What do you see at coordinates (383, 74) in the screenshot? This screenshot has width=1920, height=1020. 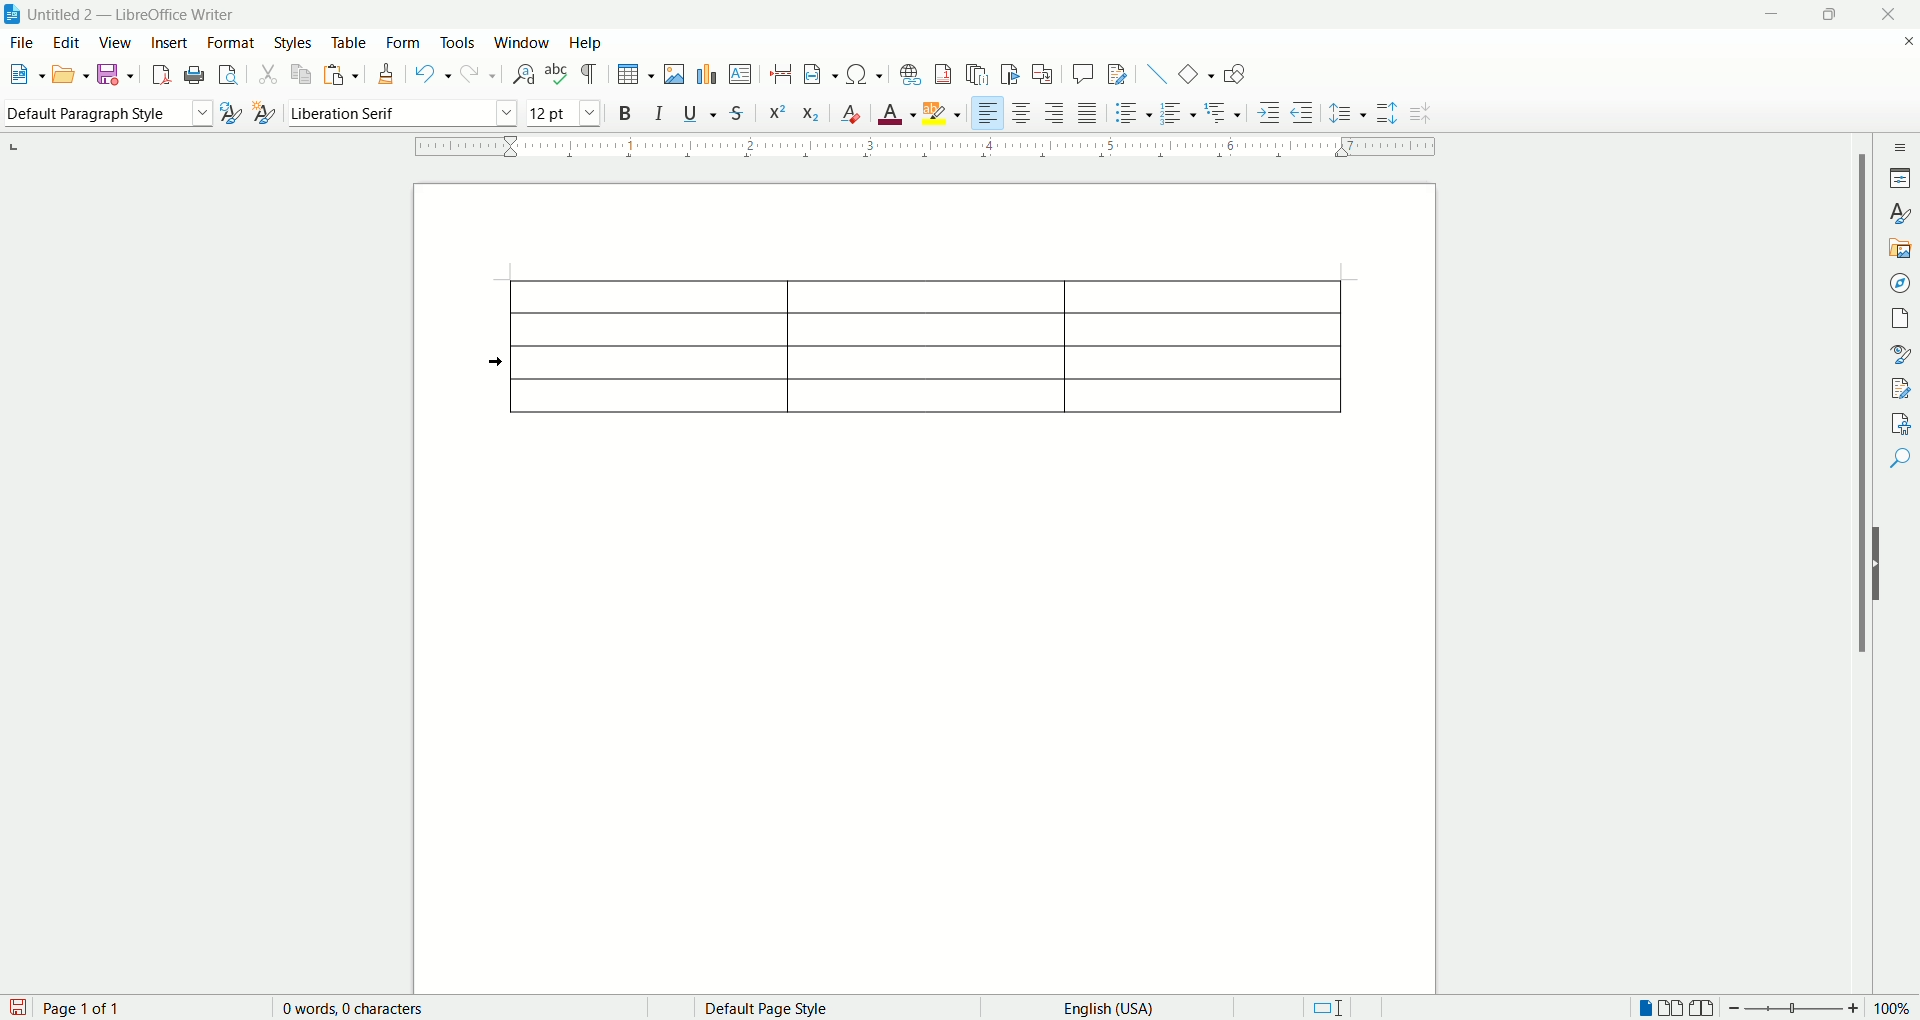 I see `clone formatting` at bounding box center [383, 74].